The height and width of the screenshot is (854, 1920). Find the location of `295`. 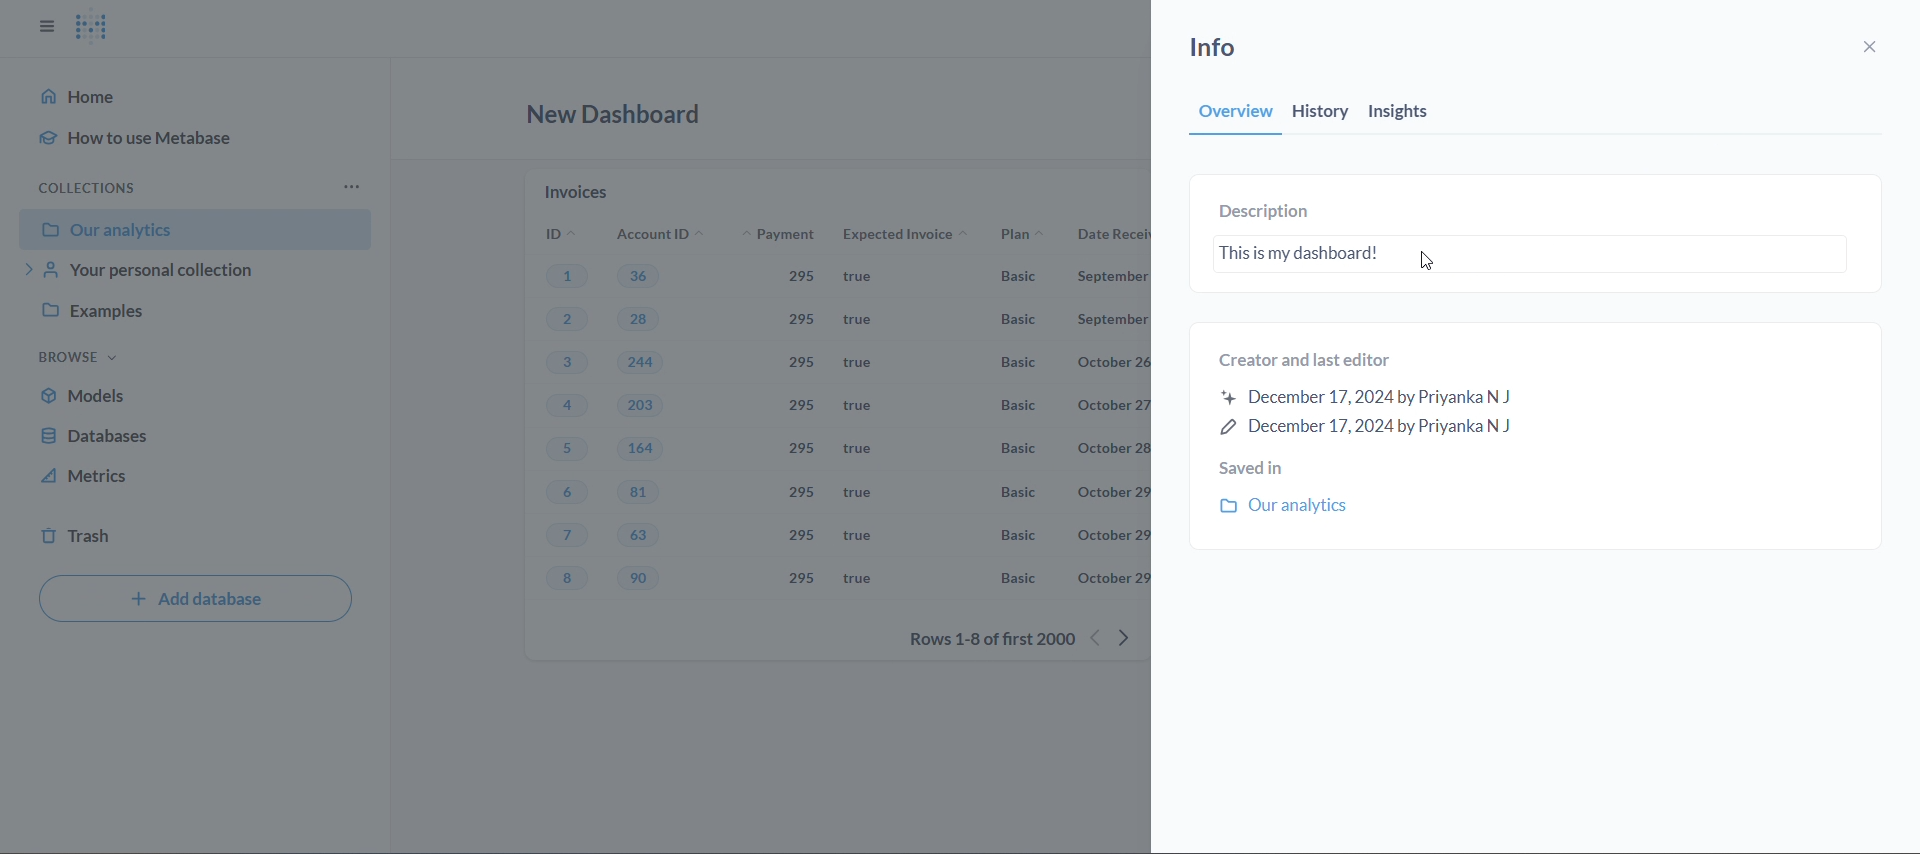

295 is located at coordinates (802, 407).